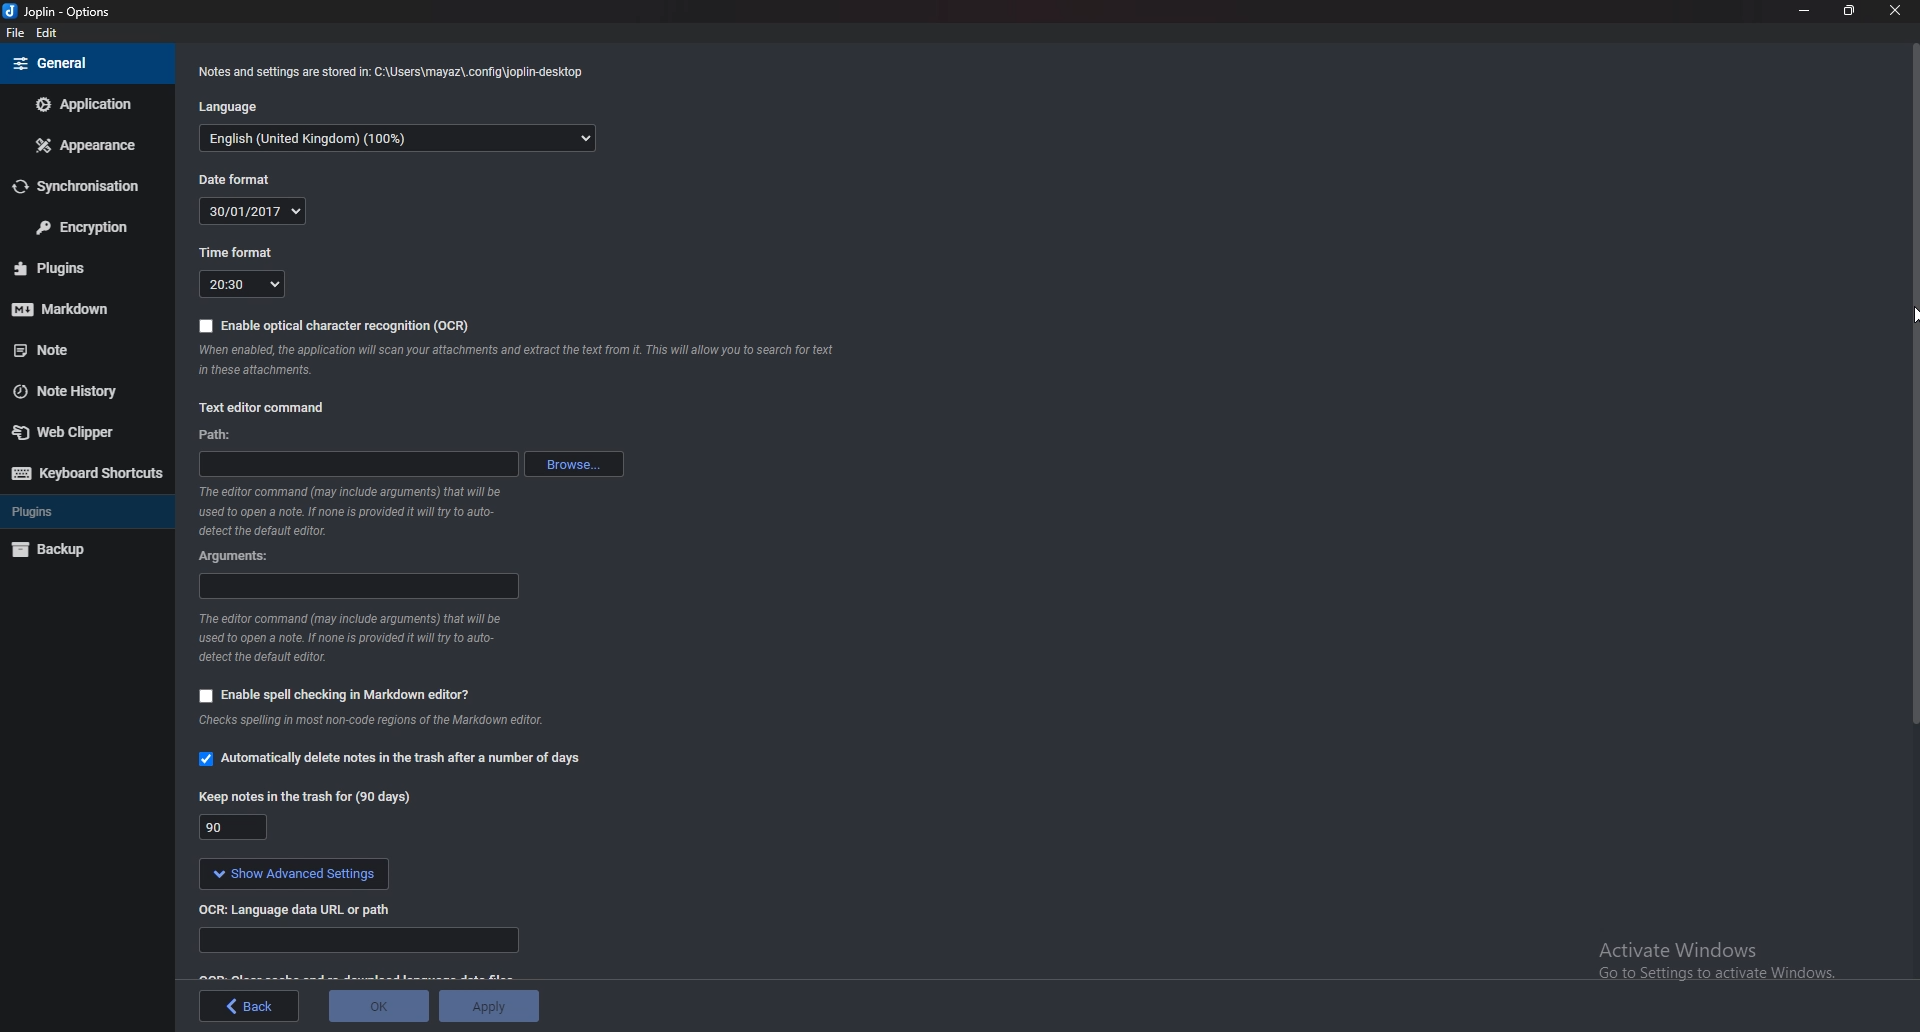 This screenshot has width=1920, height=1032. Describe the element at coordinates (386, 720) in the screenshot. I see `Info` at that location.